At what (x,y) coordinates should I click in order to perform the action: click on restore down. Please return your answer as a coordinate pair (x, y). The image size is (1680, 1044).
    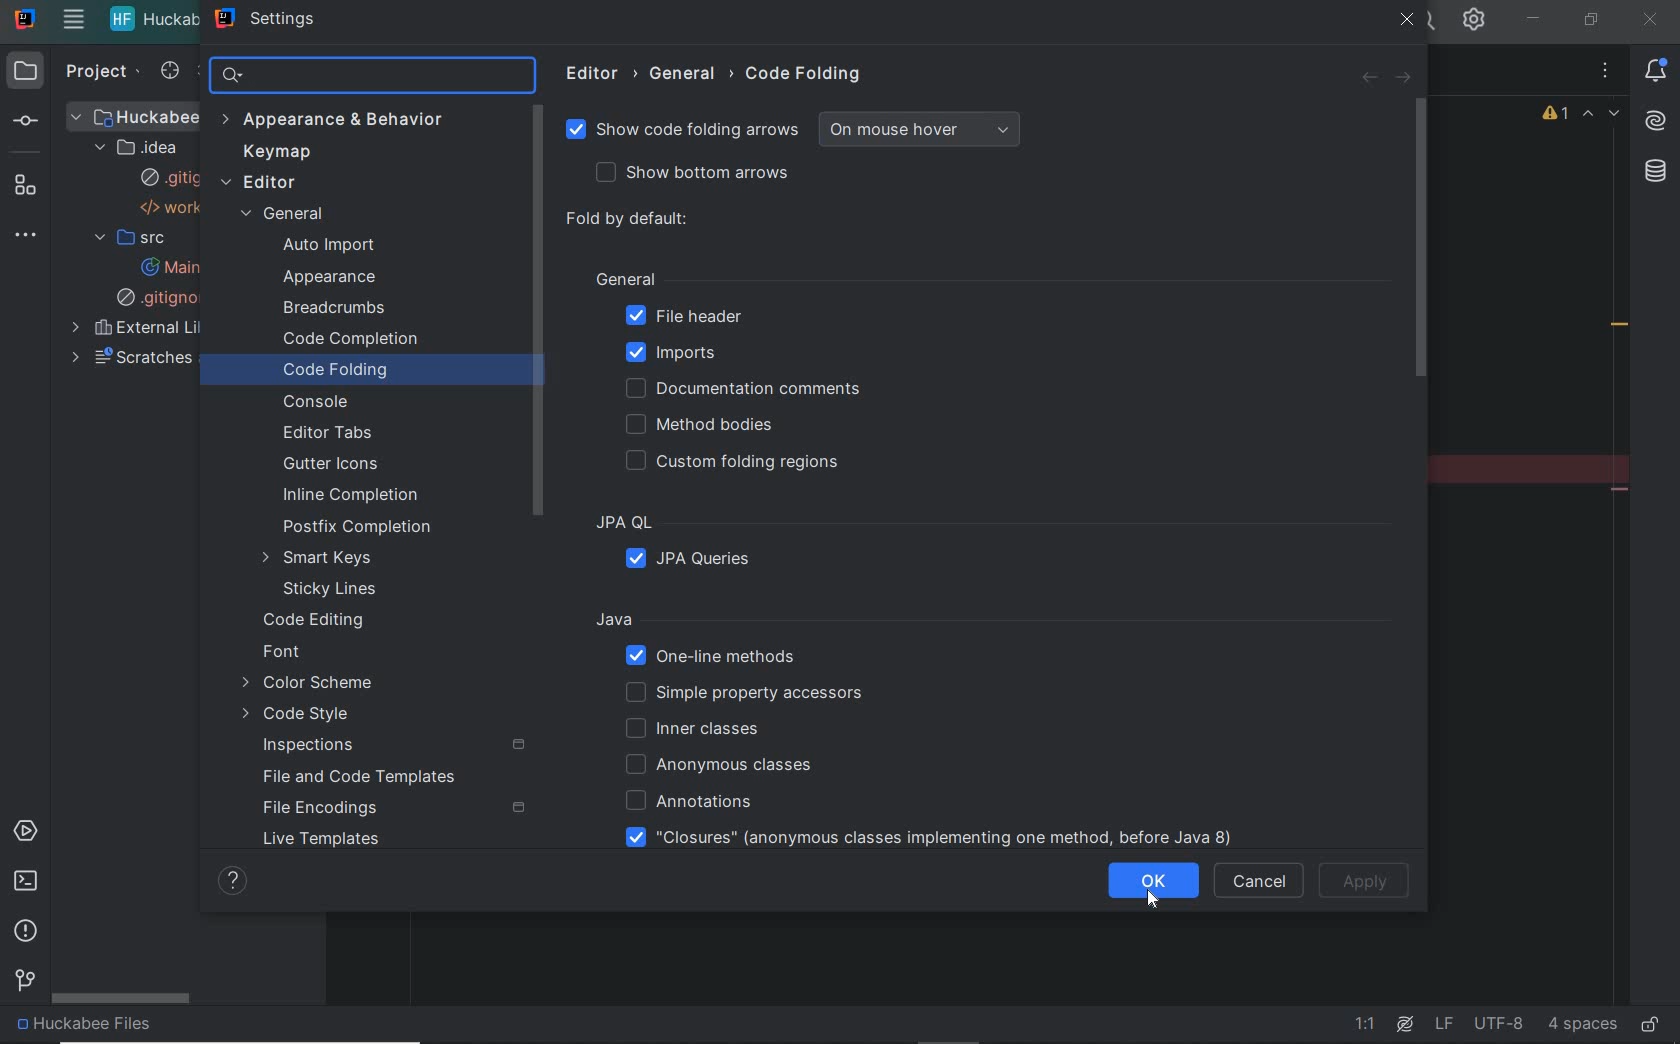
    Looking at the image, I should click on (1594, 21).